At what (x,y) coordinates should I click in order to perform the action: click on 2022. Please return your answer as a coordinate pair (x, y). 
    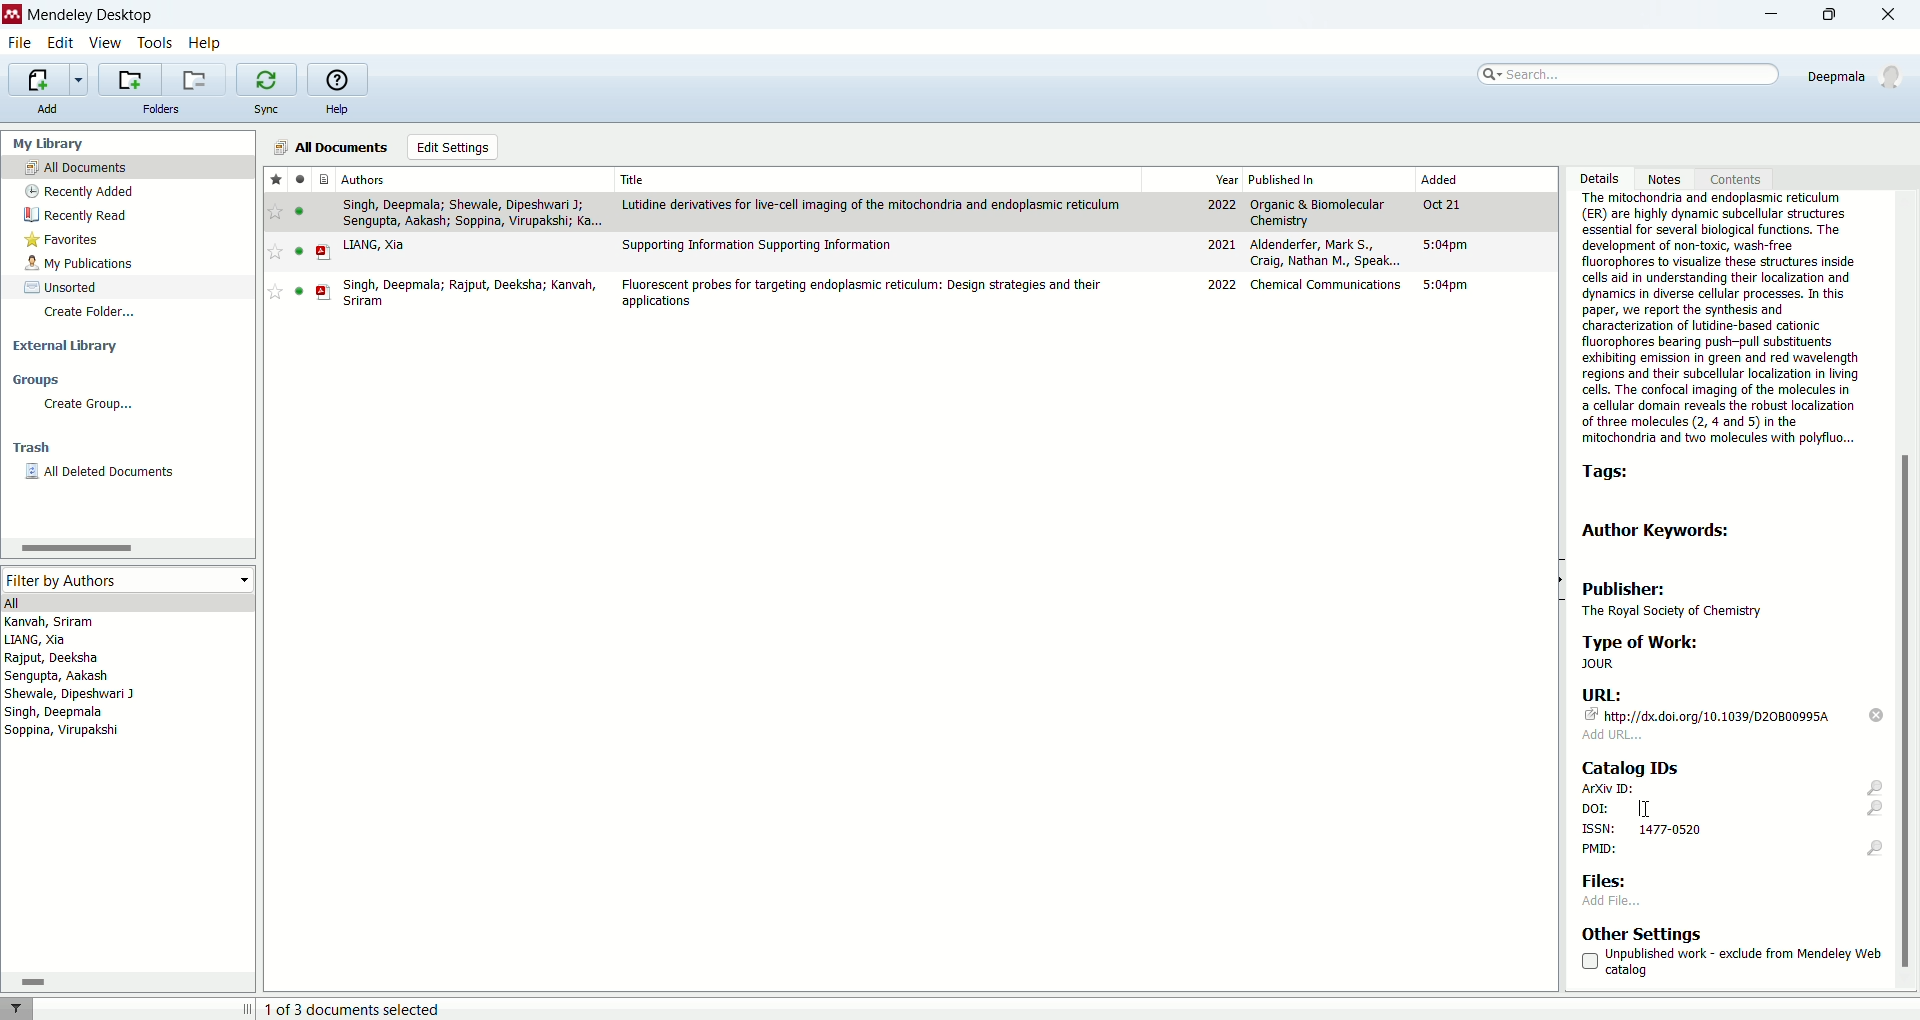
    Looking at the image, I should click on (1222, 205).